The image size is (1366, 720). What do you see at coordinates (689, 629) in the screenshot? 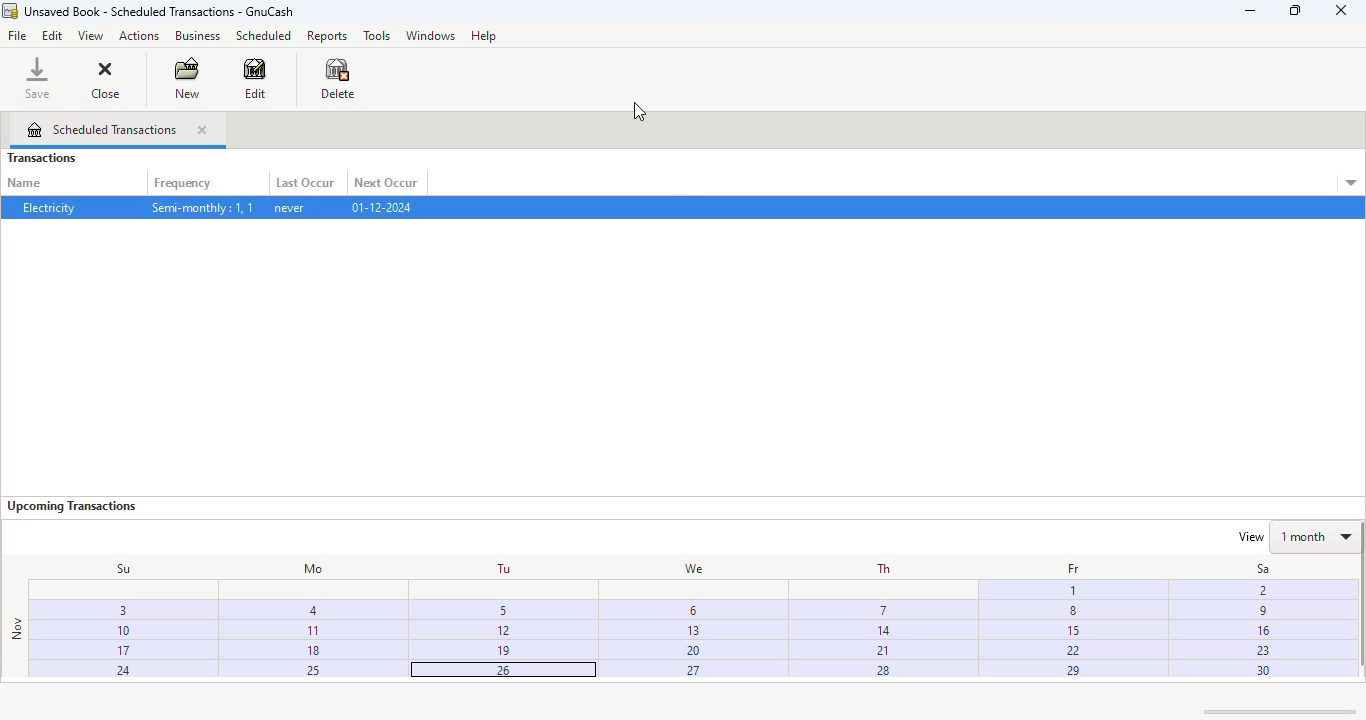
I see `13` at bounding box center [689, 629].